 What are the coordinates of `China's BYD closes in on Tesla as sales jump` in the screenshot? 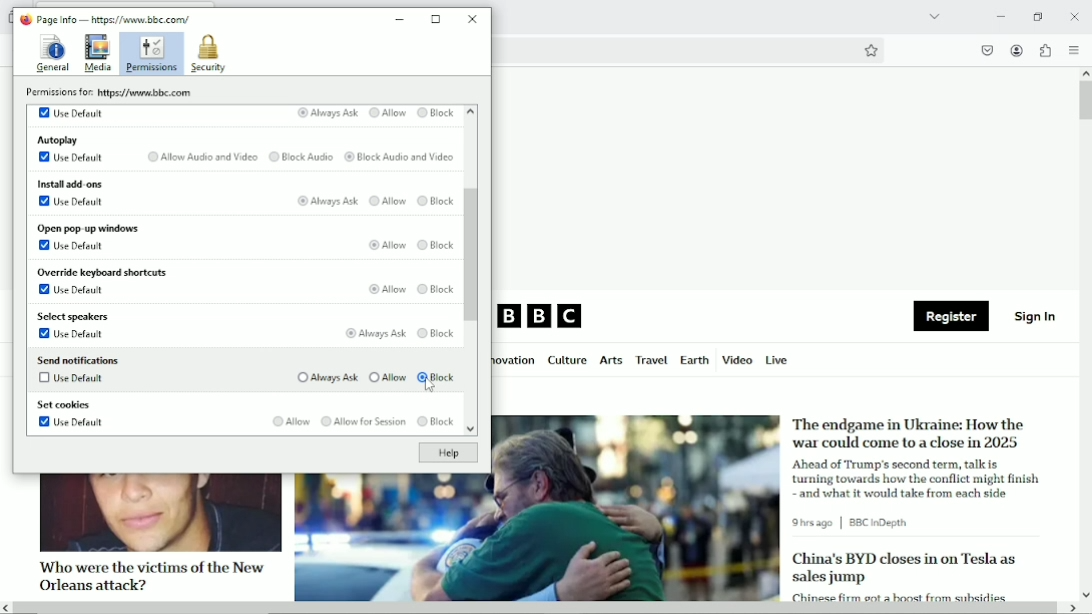 It's located at (904, 568).